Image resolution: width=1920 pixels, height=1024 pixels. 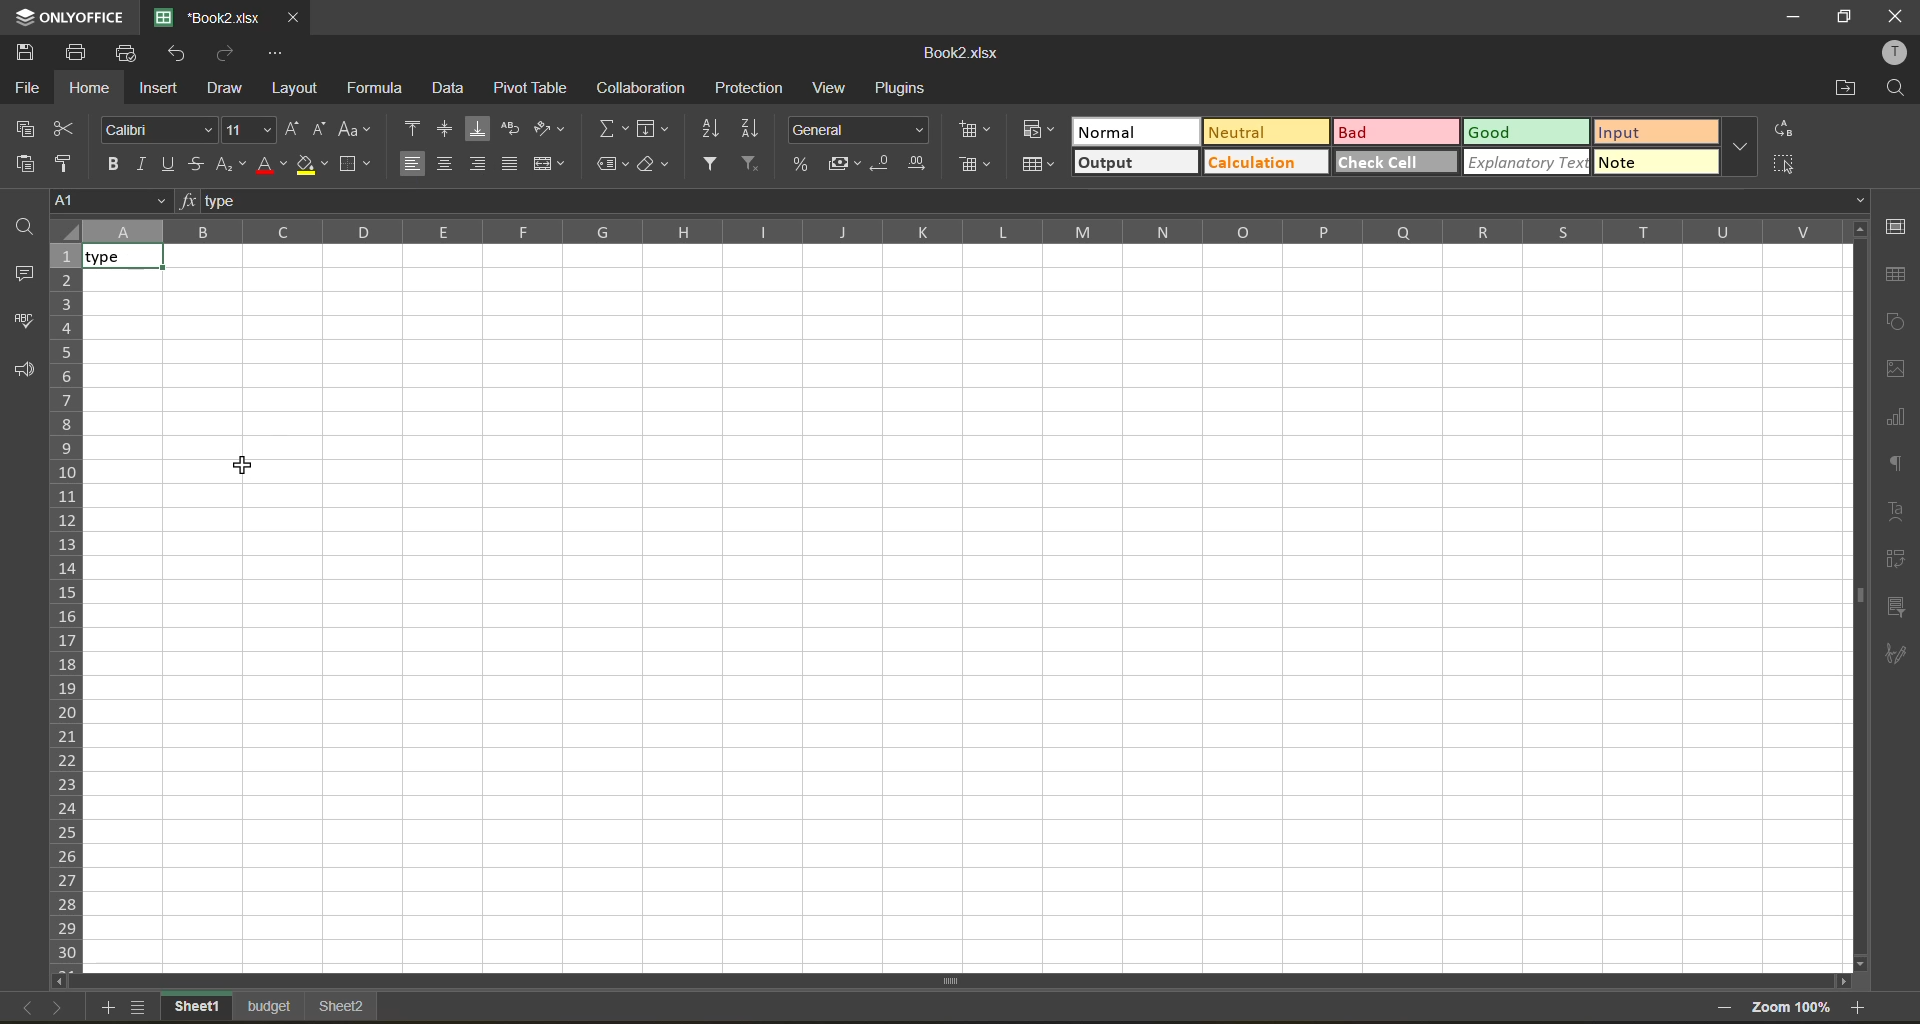 I want to click on zoom in, so click(x=1863, y=1006).